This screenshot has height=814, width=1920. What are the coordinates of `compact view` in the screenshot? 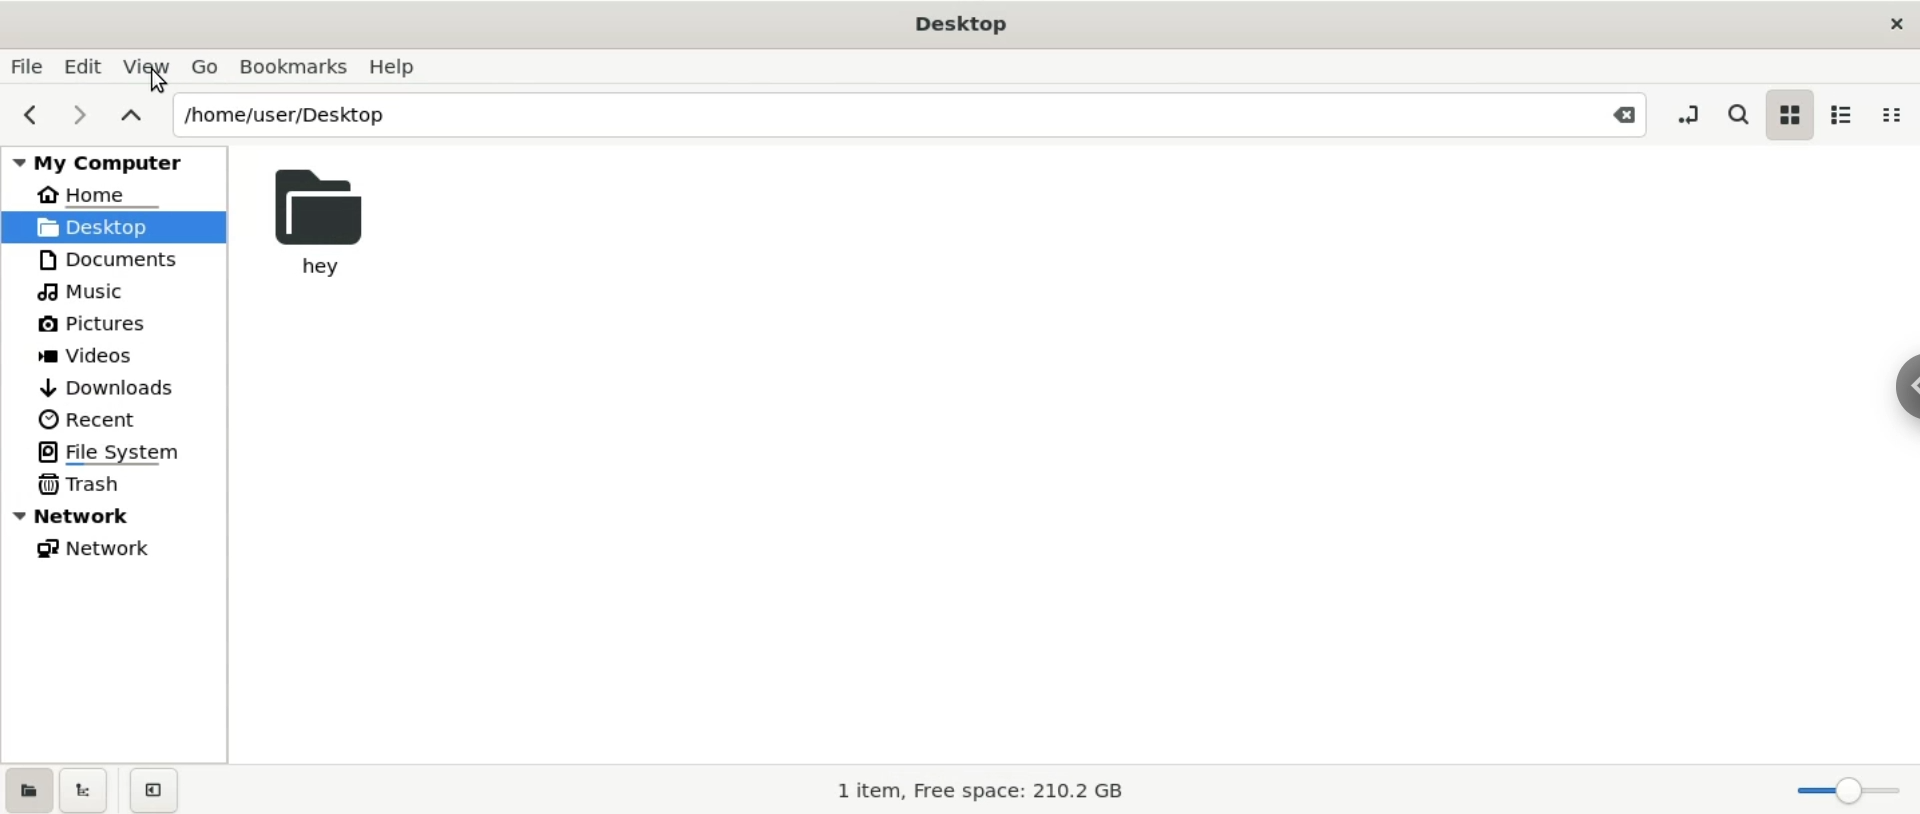 It's located at (1892, 115).